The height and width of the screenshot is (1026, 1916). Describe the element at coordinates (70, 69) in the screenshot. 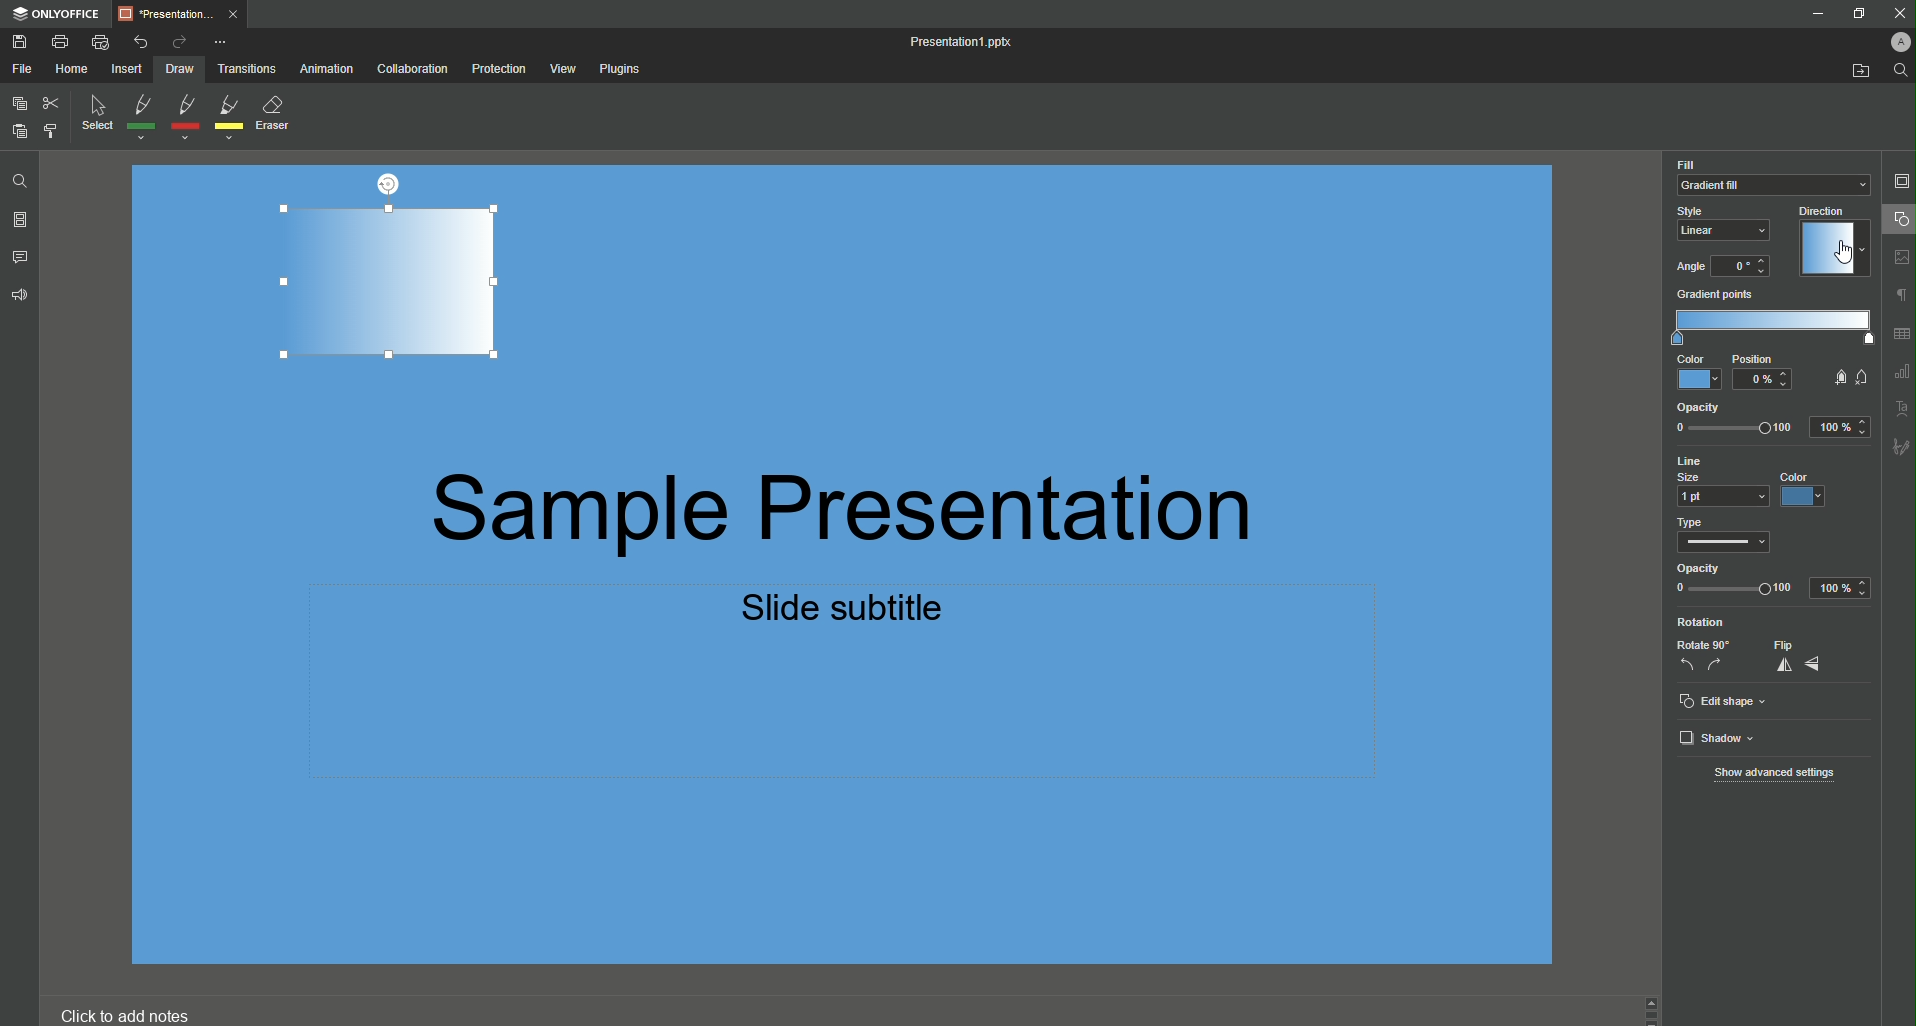

I see `Home` at that location.